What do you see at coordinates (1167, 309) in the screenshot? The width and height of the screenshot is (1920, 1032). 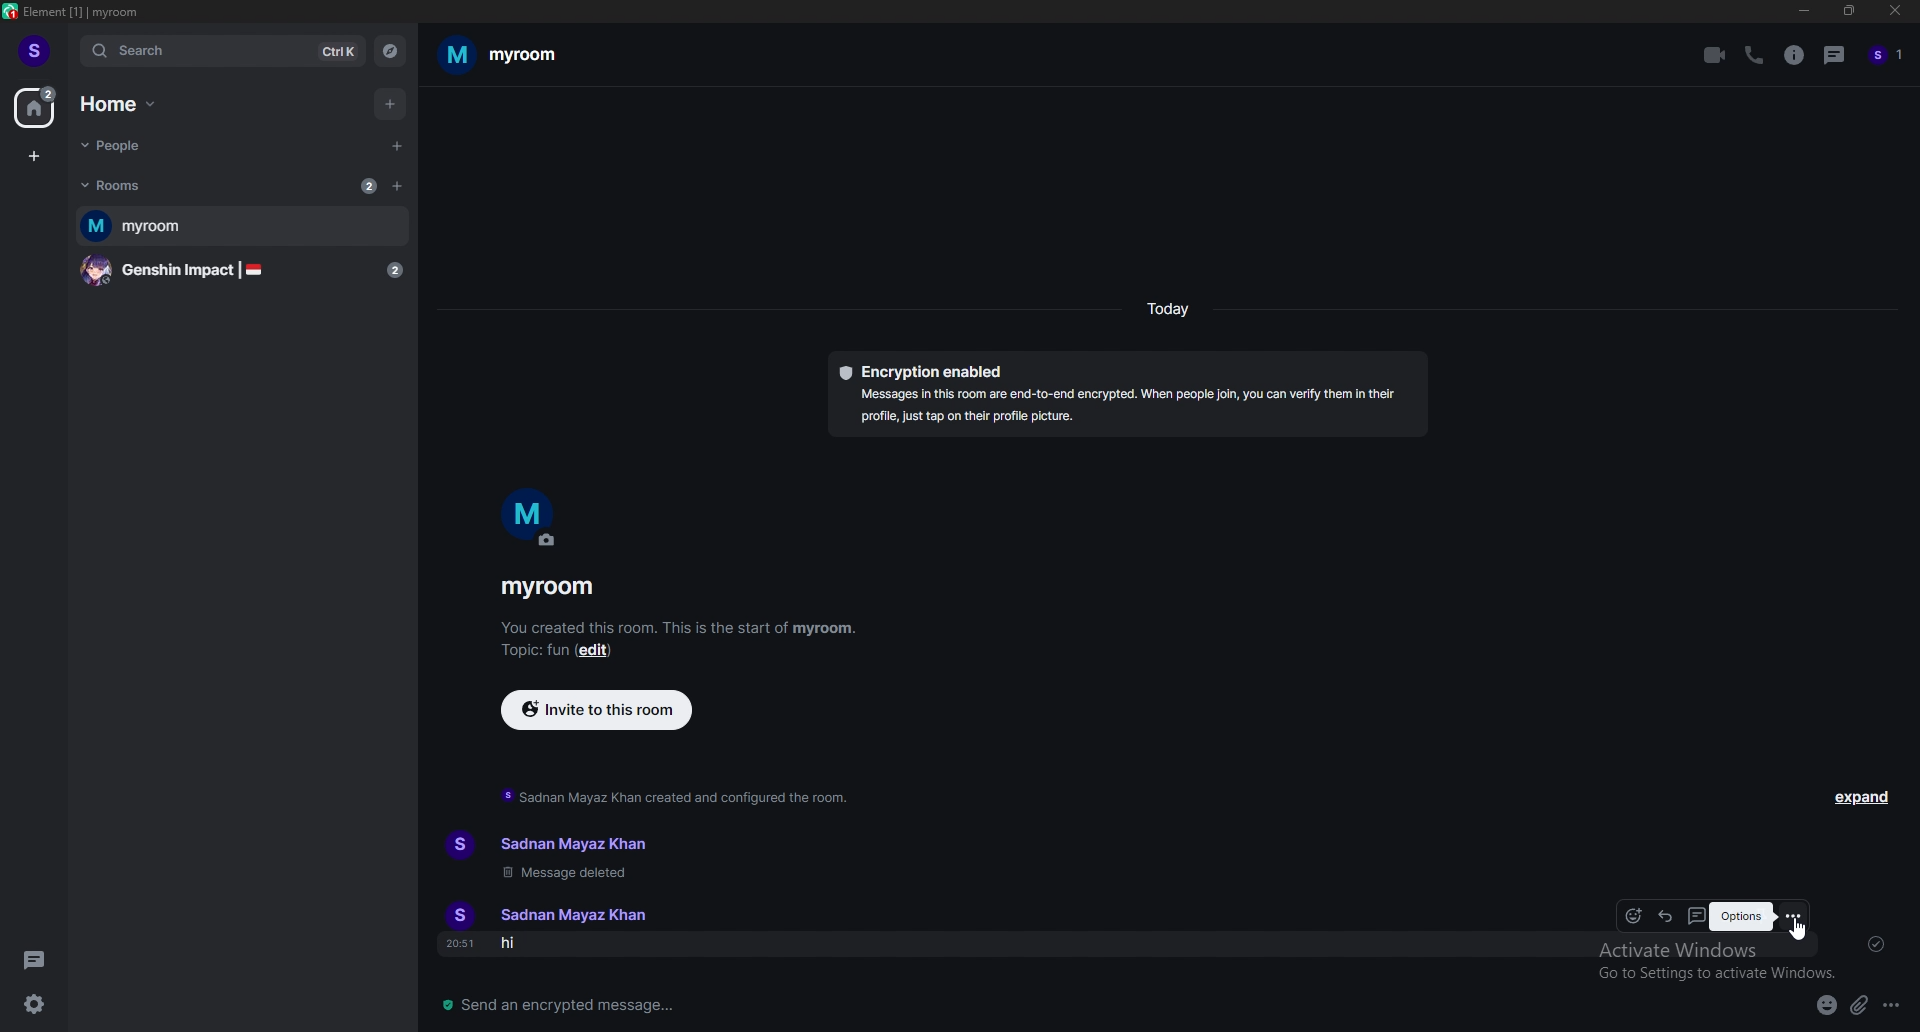 I see `today` at bounding box center [1167, 309].